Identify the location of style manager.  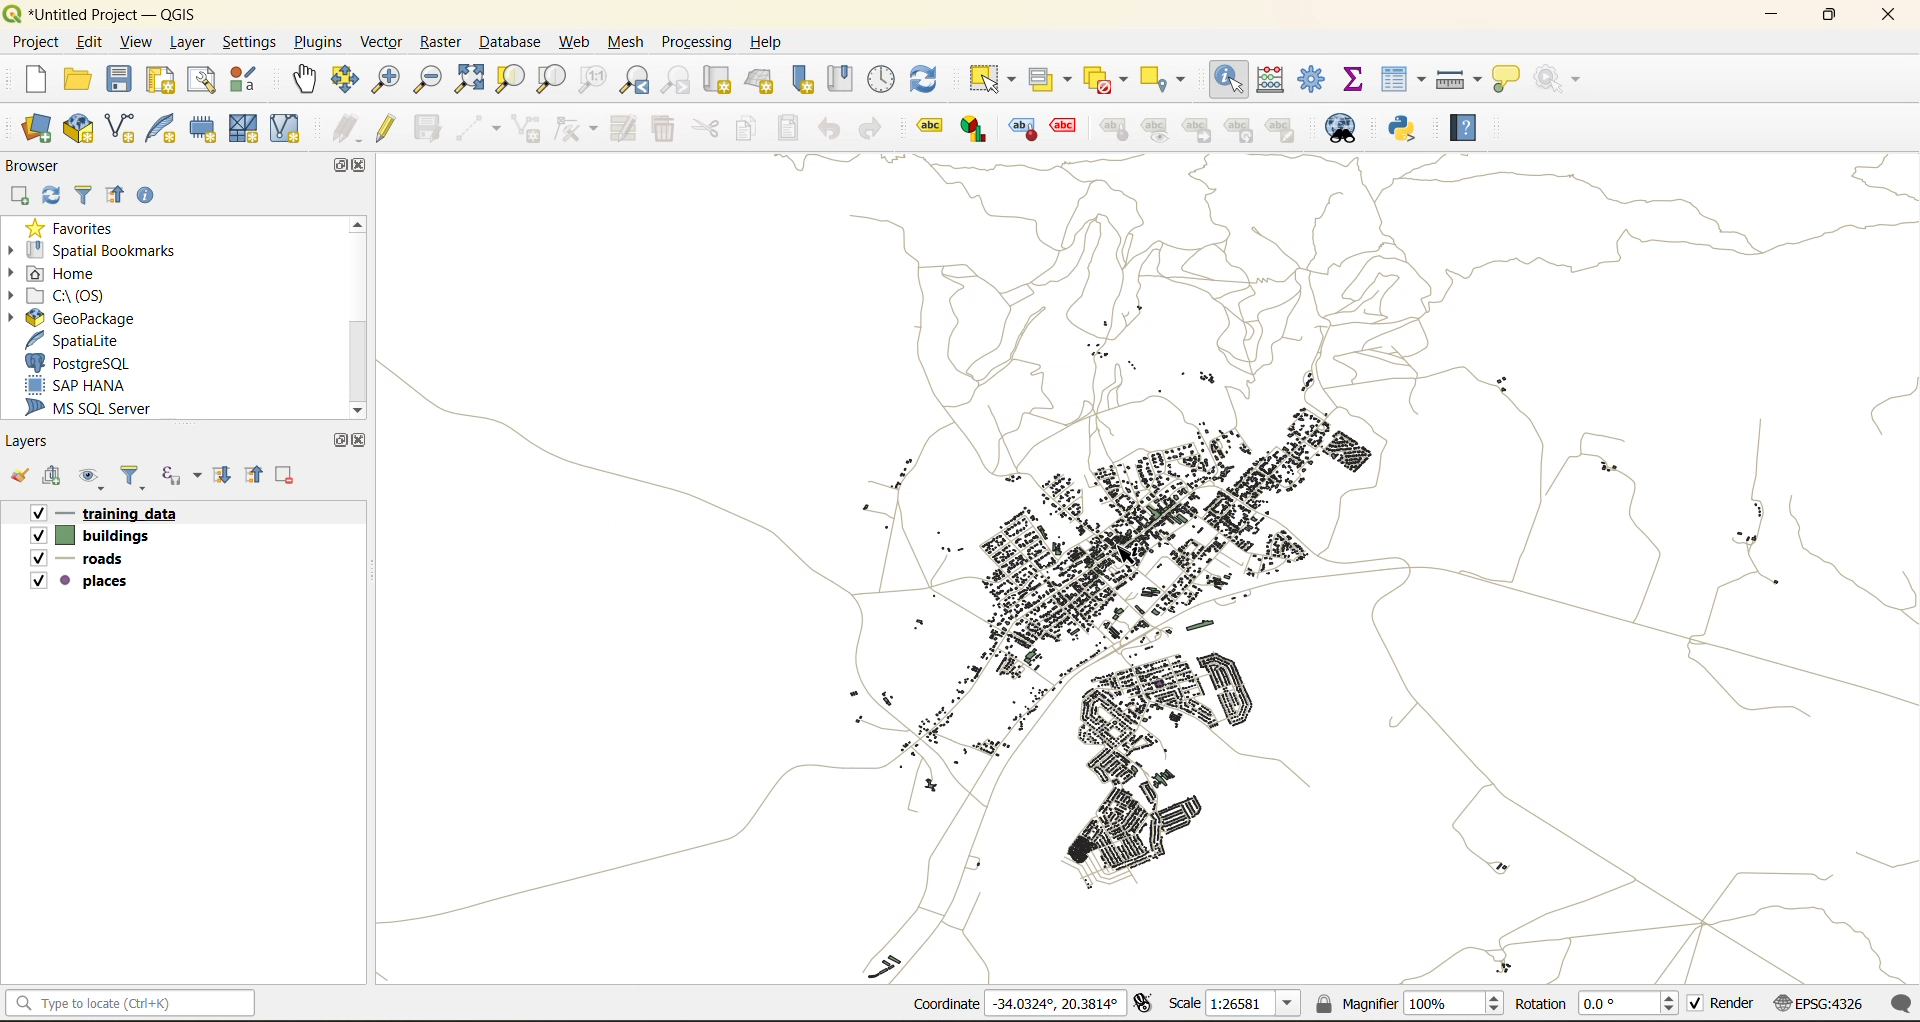
(246, 80).